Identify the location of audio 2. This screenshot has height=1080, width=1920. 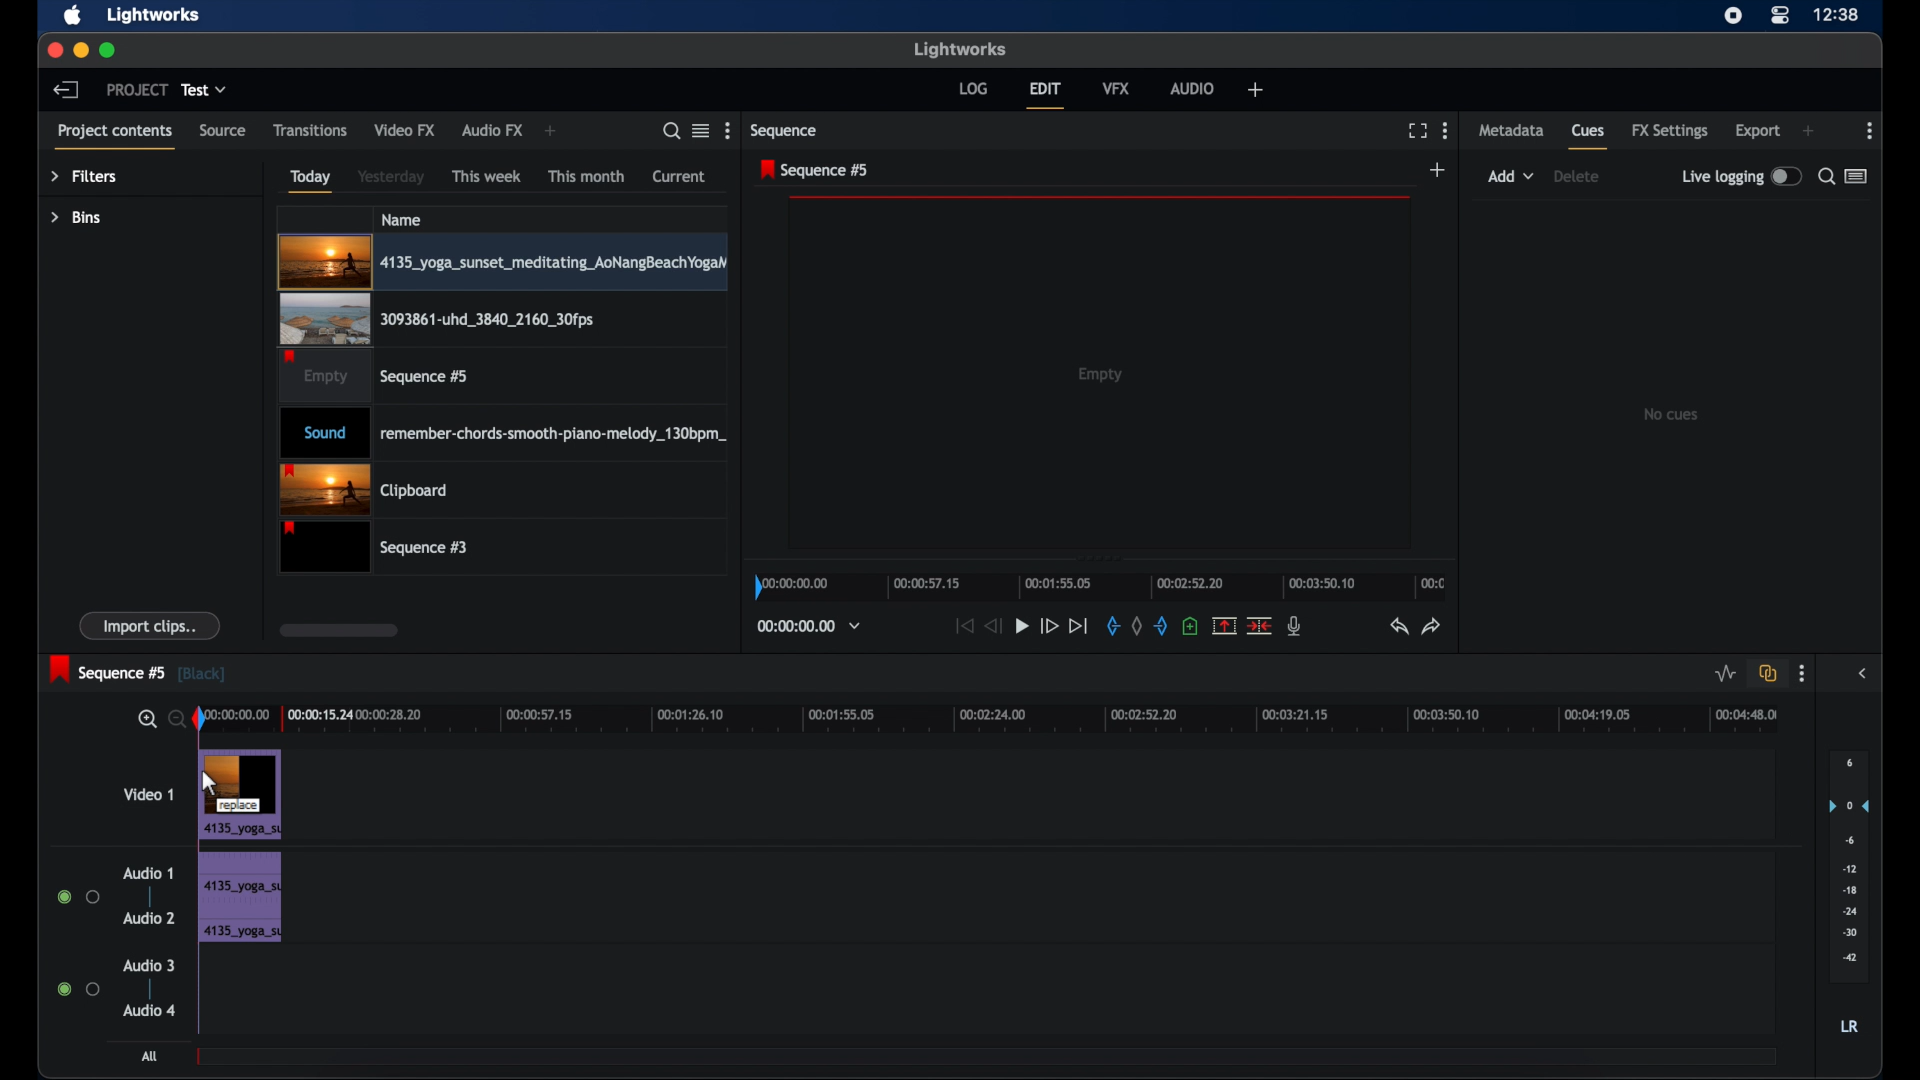
(148, 918).